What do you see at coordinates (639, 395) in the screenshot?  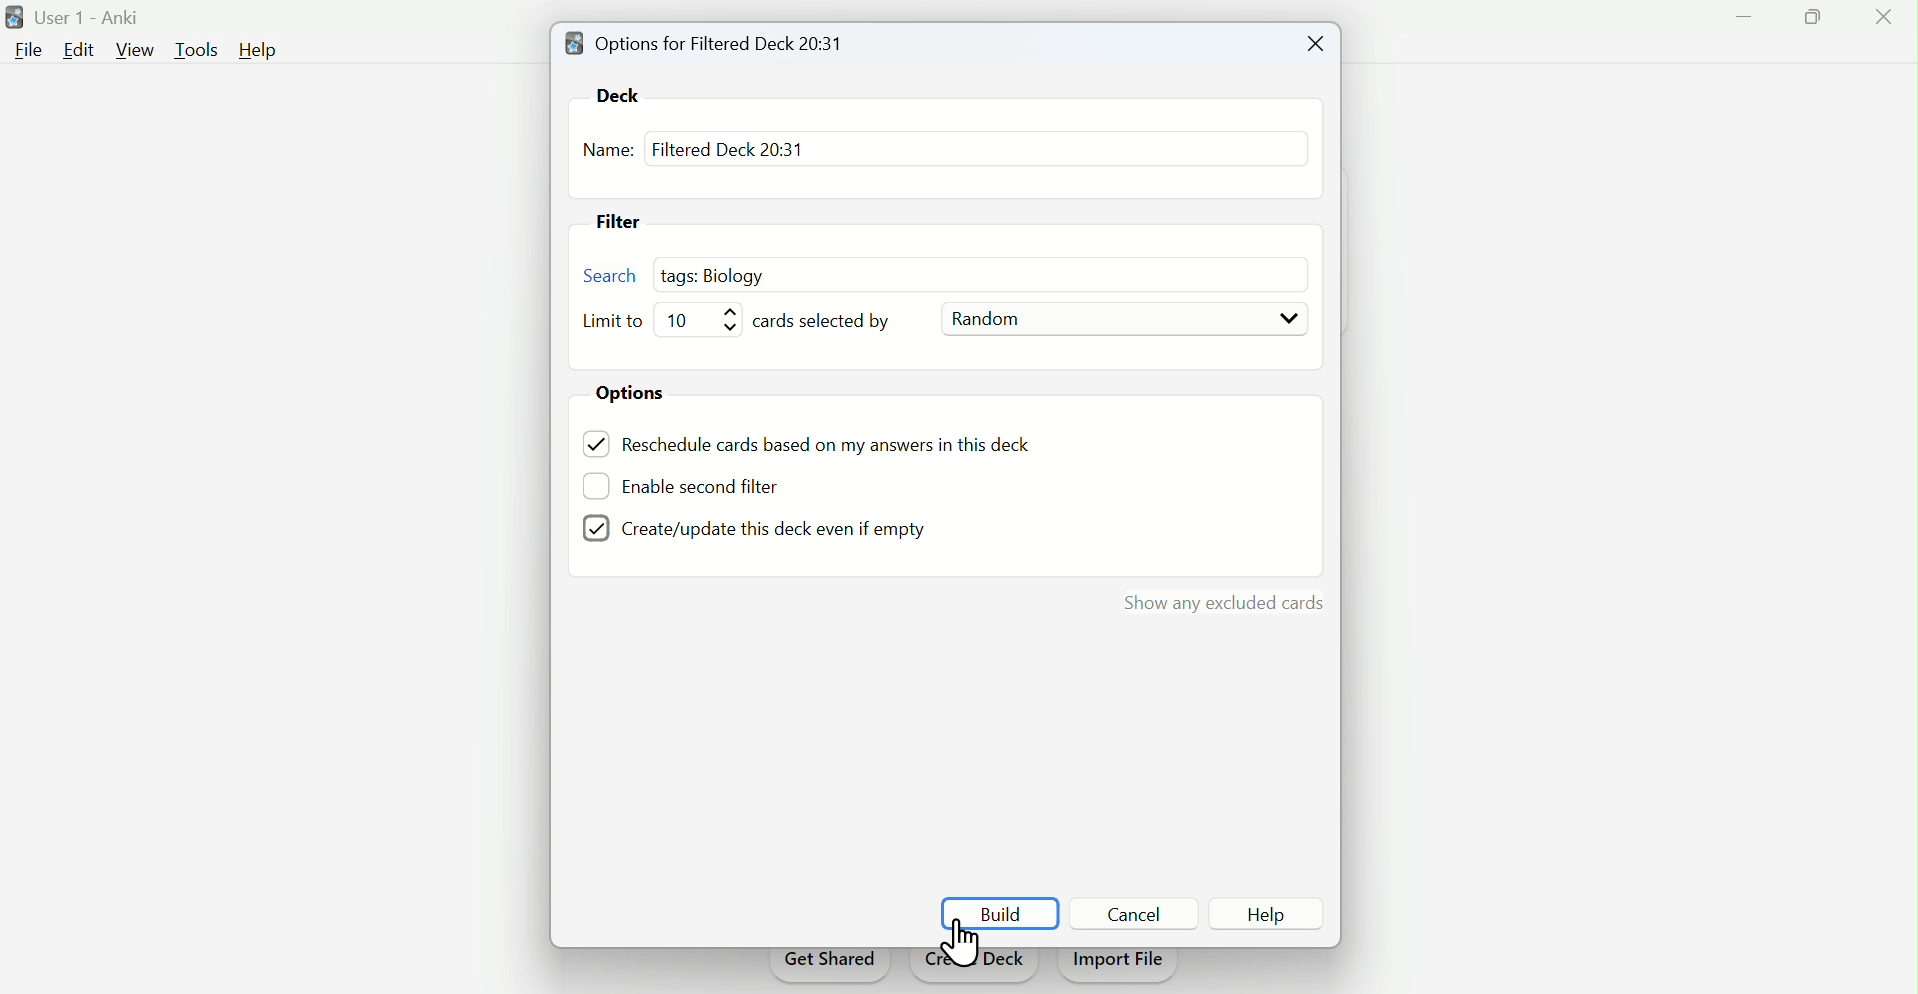 I see `Options` at bounding box center [639, 395].